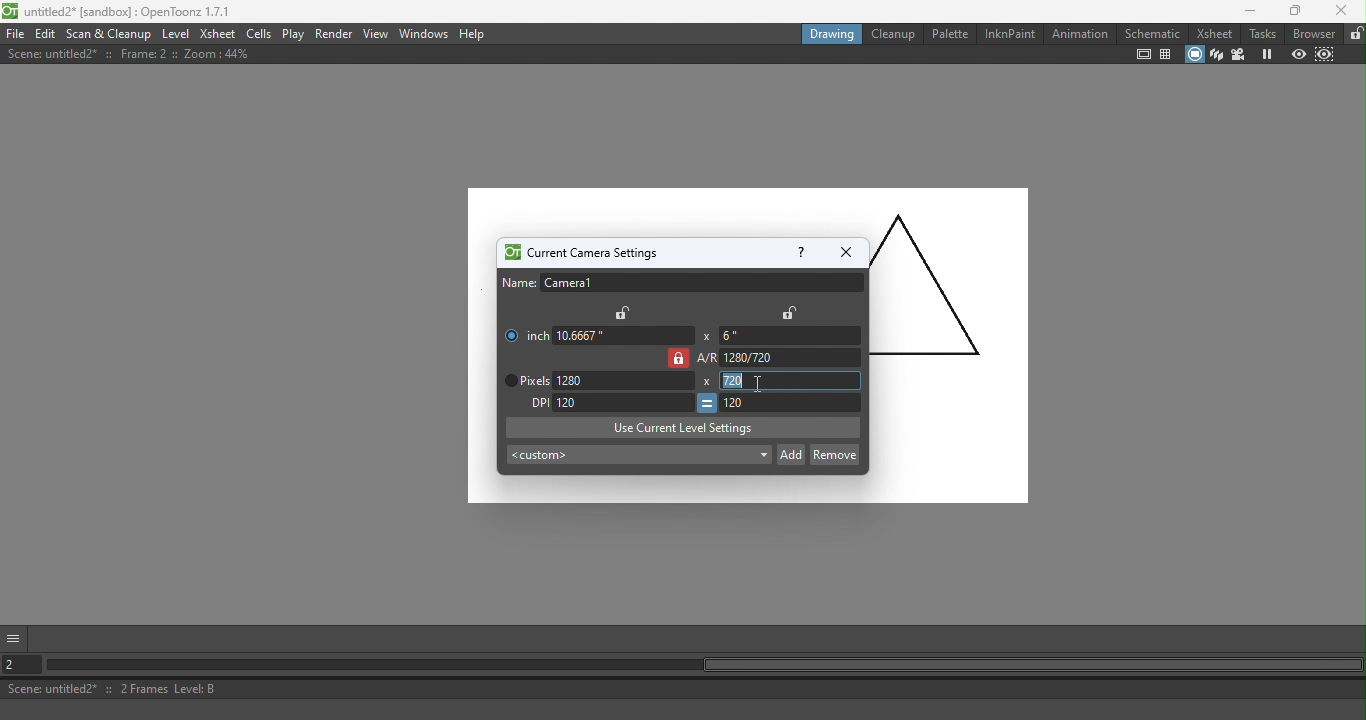 The height and width of the screenshot is (720, 1366). What do you see at coordinates (120, 11) in the screenshot?
I see `untitled2* [sandbox] : OpenToonz 1.7.1` at bounding box center [120, 11].